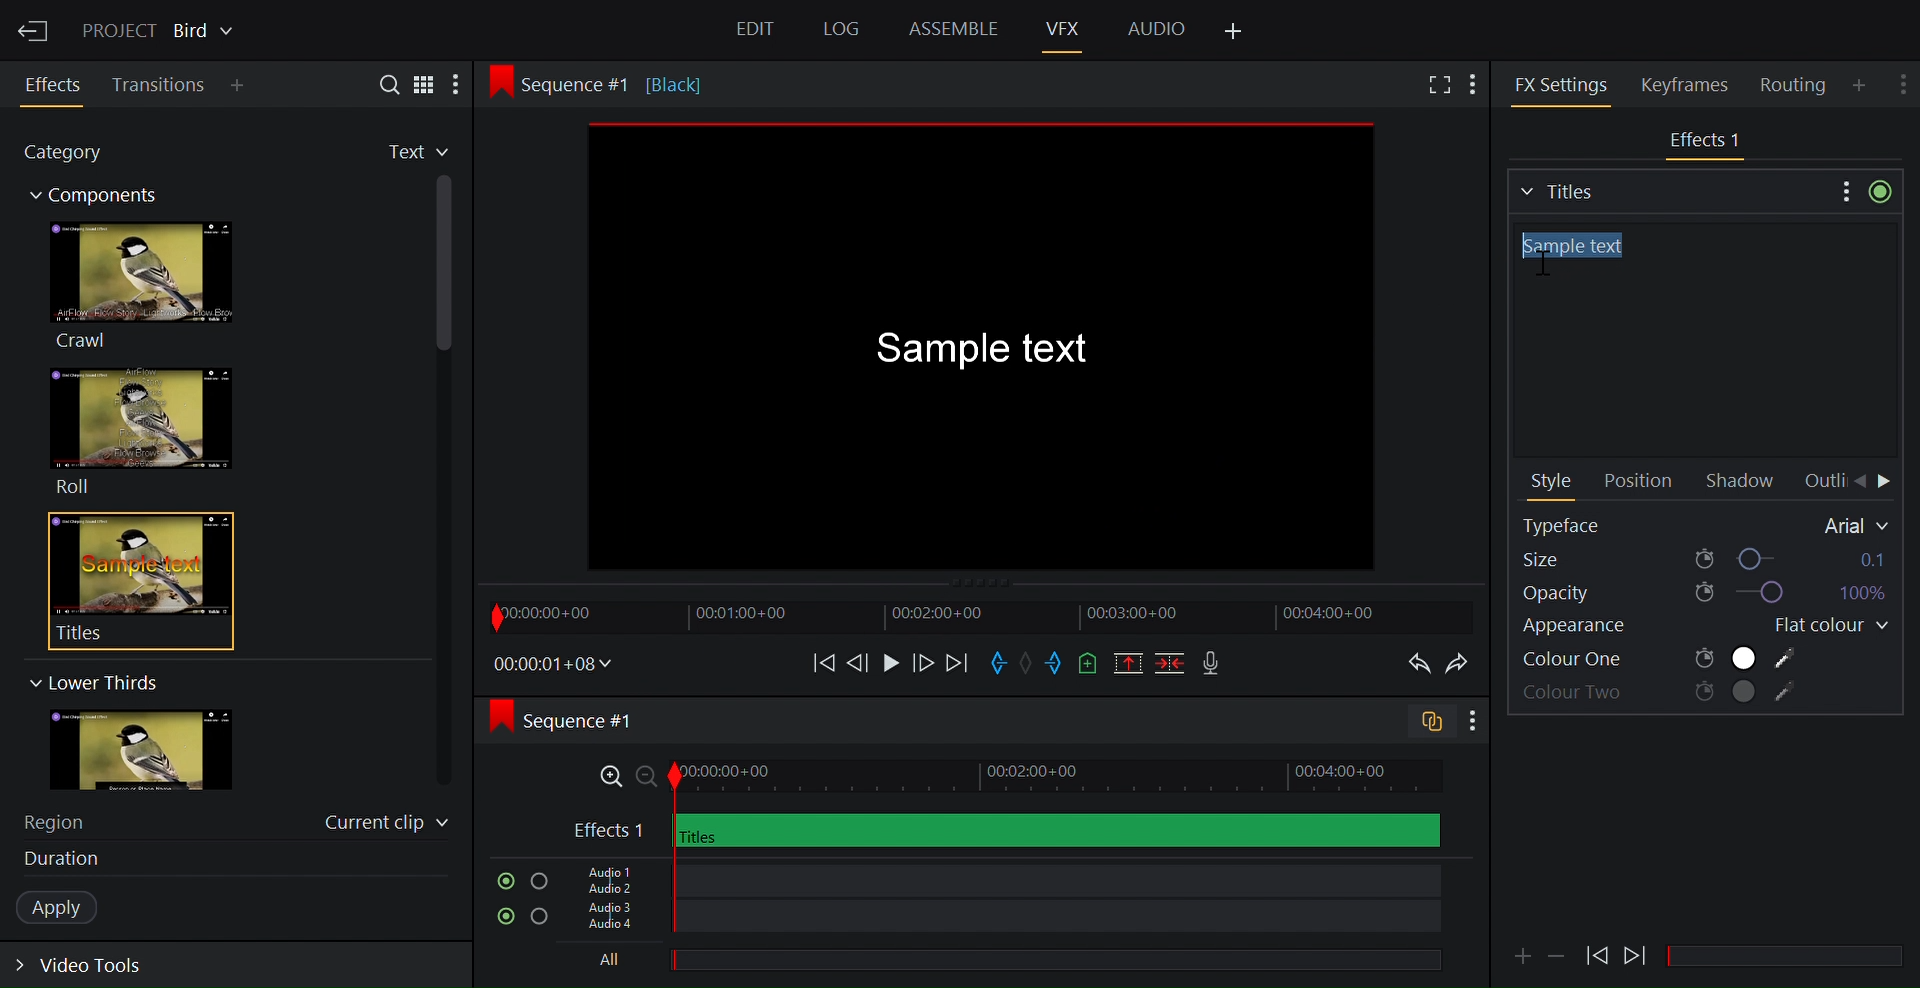  What do you see at coordinates (584, 720) in the screenshot?
I see `Sequence` at bounding box center [584, 720].